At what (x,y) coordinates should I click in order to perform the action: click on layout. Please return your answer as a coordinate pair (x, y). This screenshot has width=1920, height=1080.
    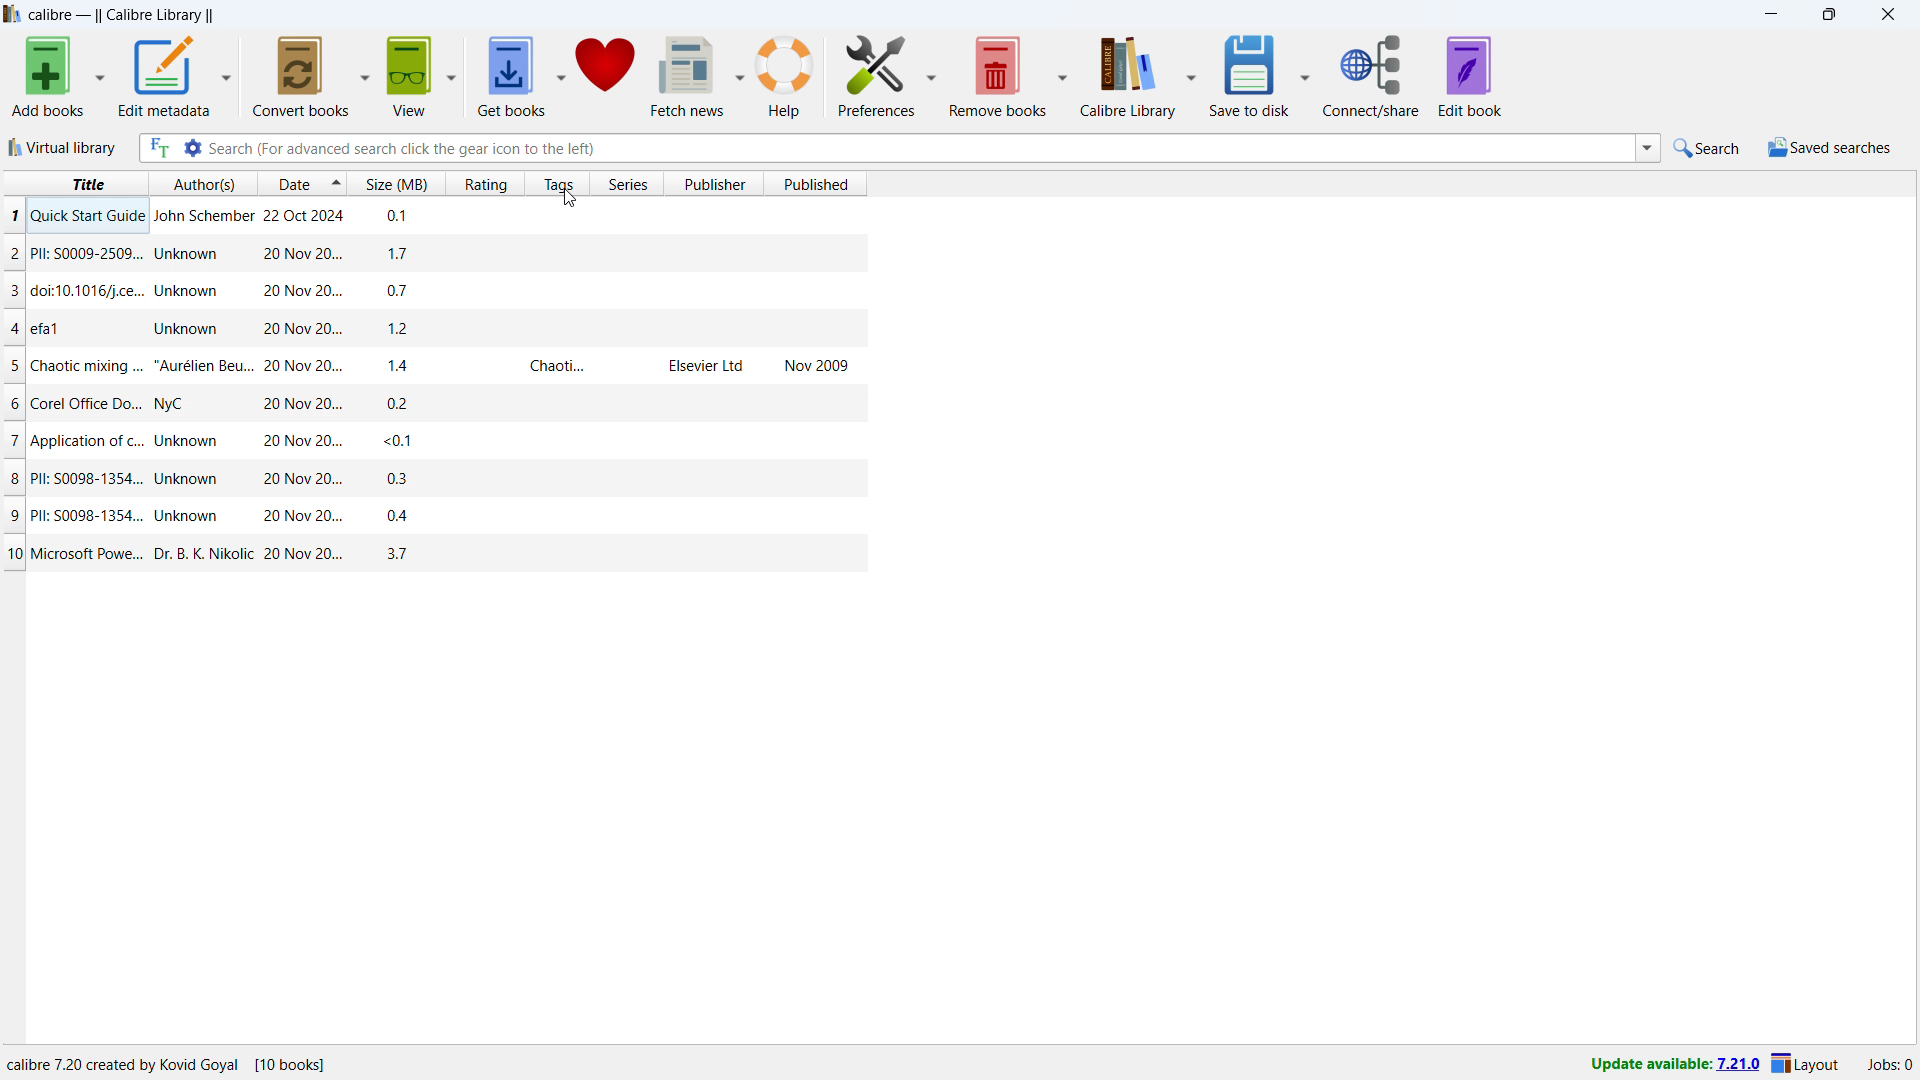
    Looking at the image, I should click on (1808, 1065).